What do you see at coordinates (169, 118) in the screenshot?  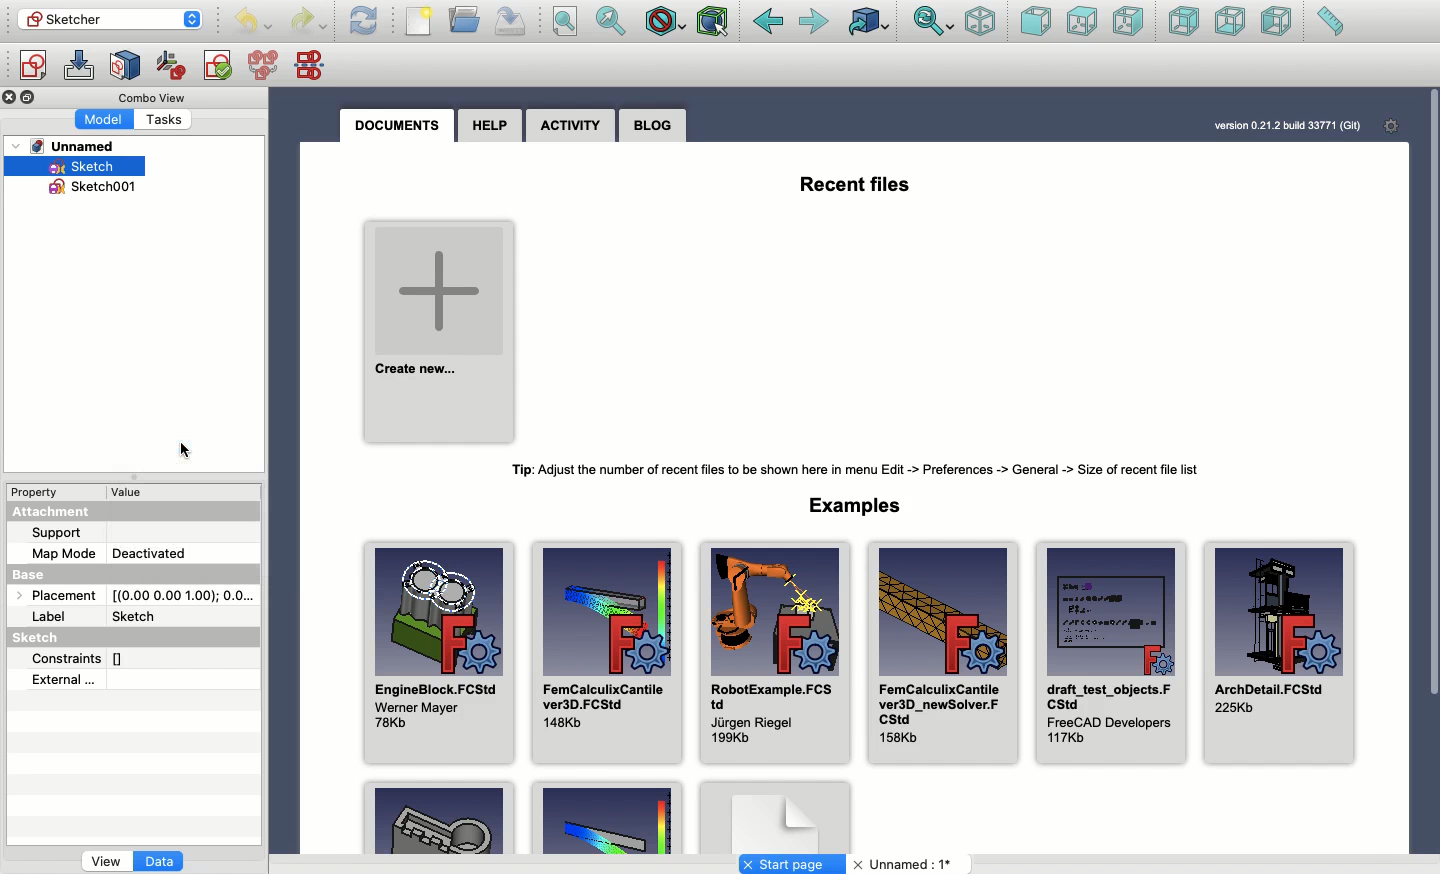 I see `Tasks` at bounding box center [169, 118].